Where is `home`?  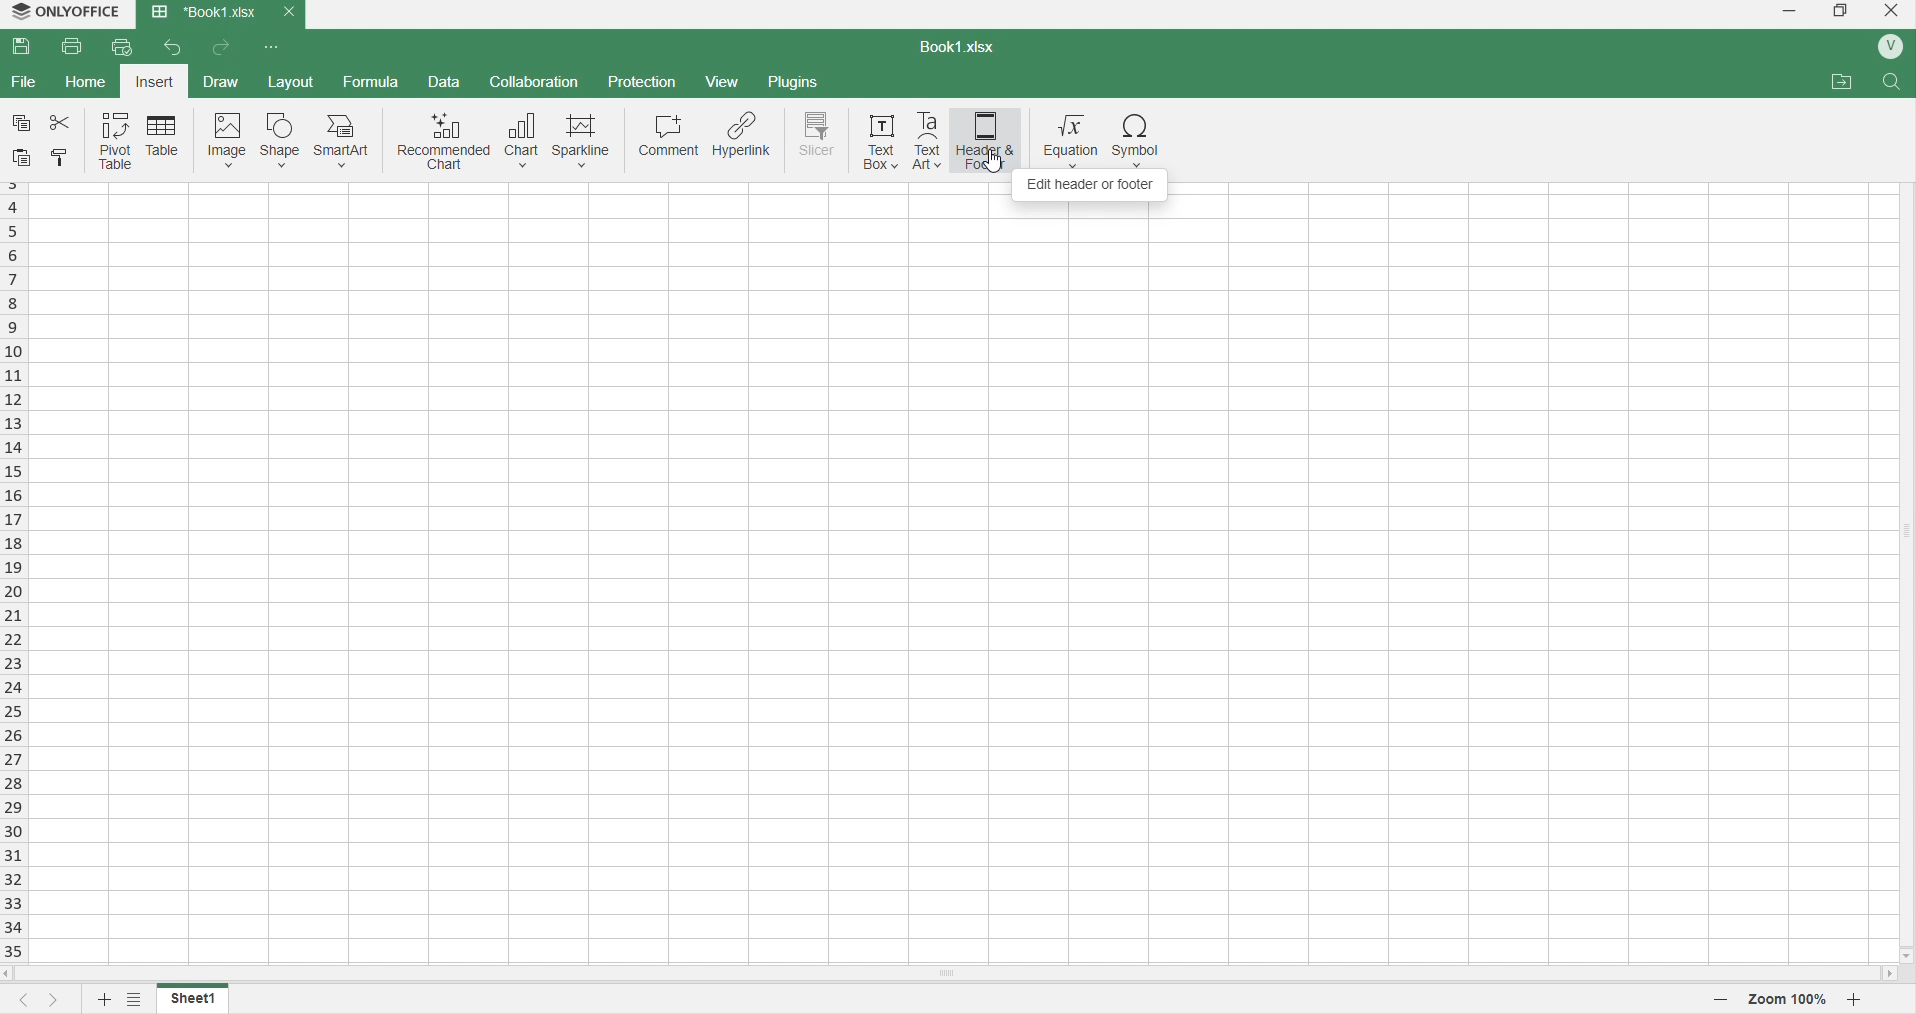
home is located at coordinates (86, 81).